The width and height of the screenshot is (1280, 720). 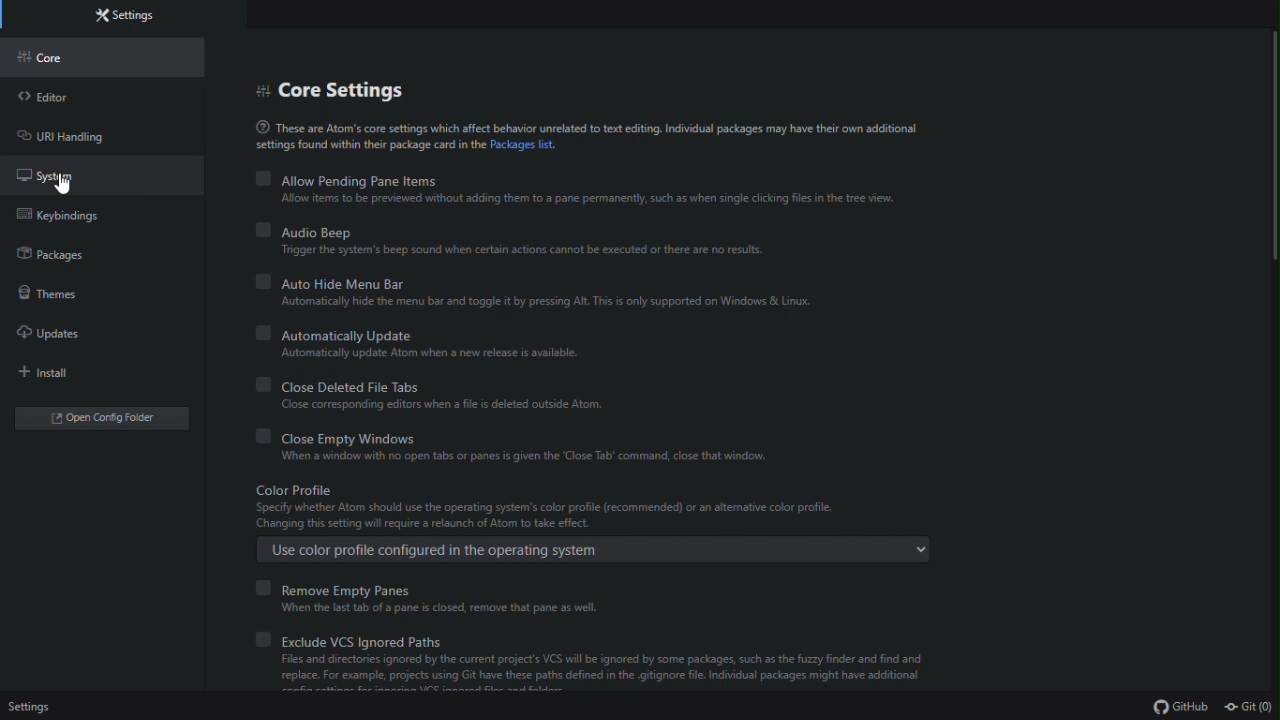 What do you see at coordinates (100, 137) in the screenshot?
I see `URL handling` at bounding box center [100, 137].